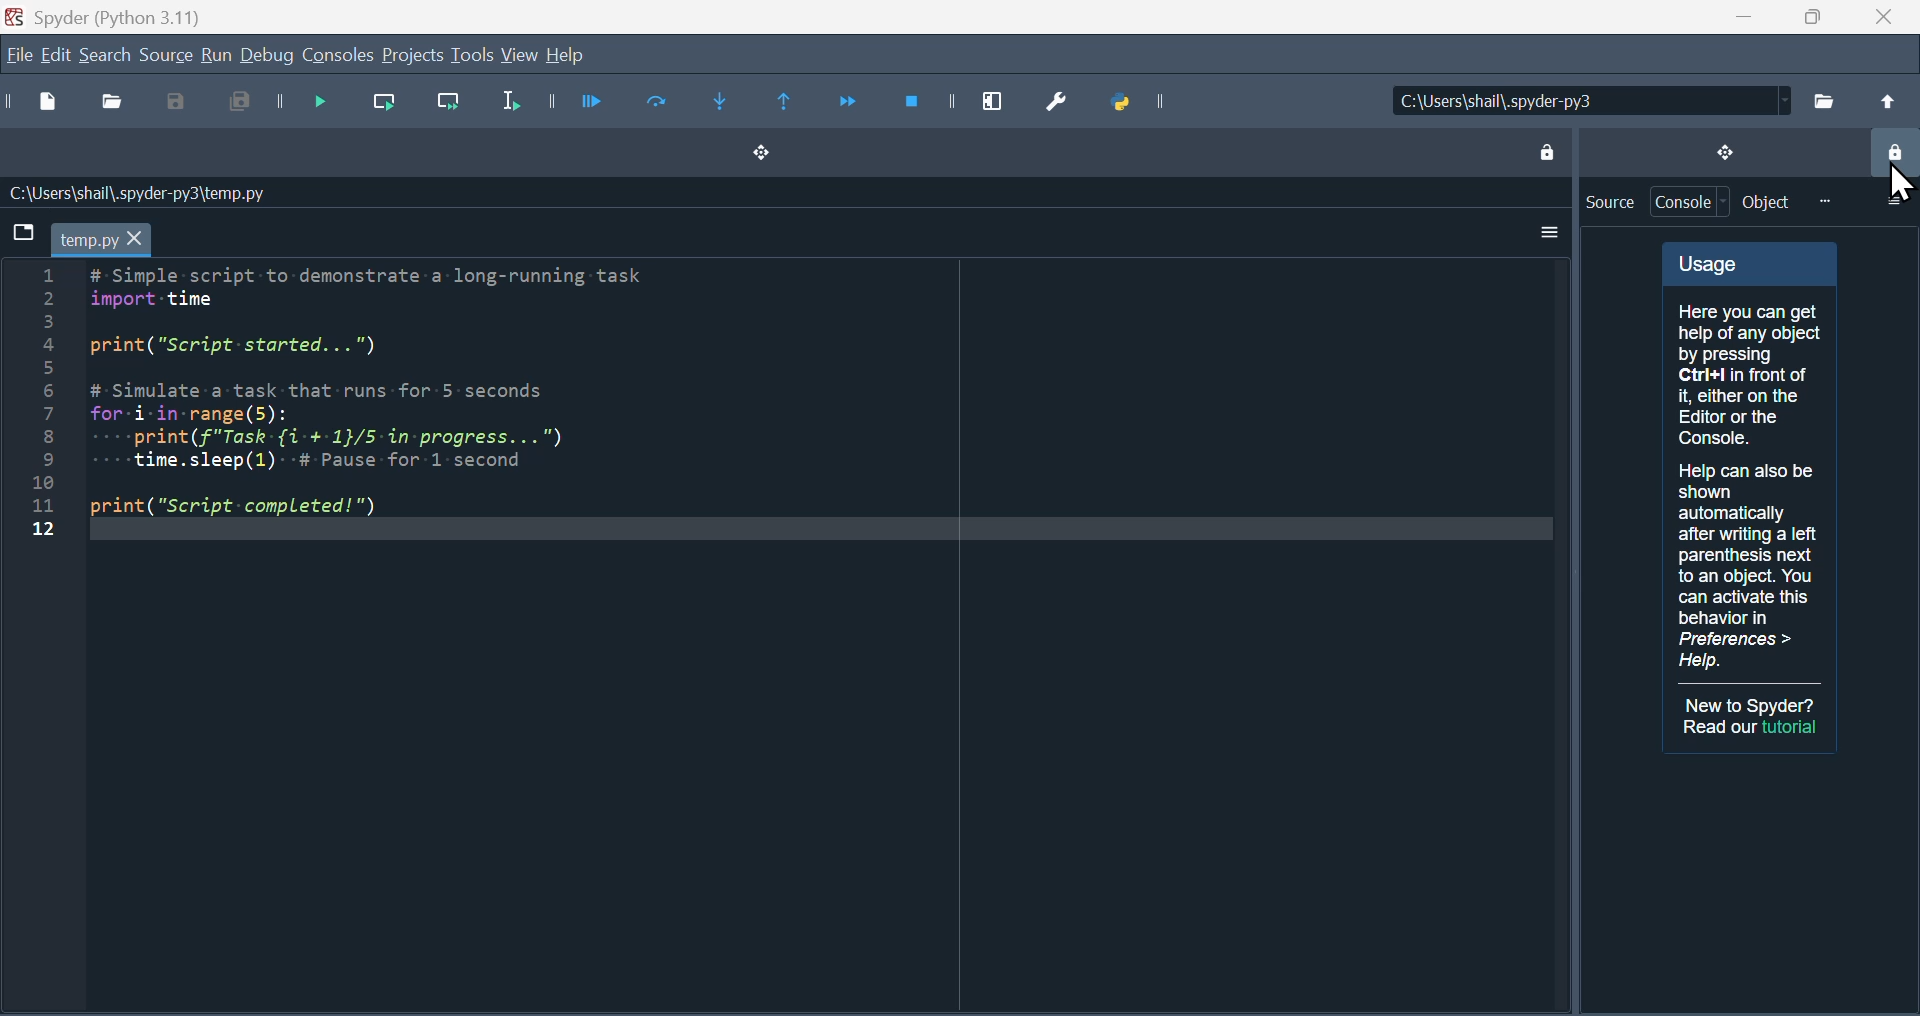 Image resolution: width=1920 pixels, height=1016 pixels. I want to click on browse tabs, so click(21, 231).